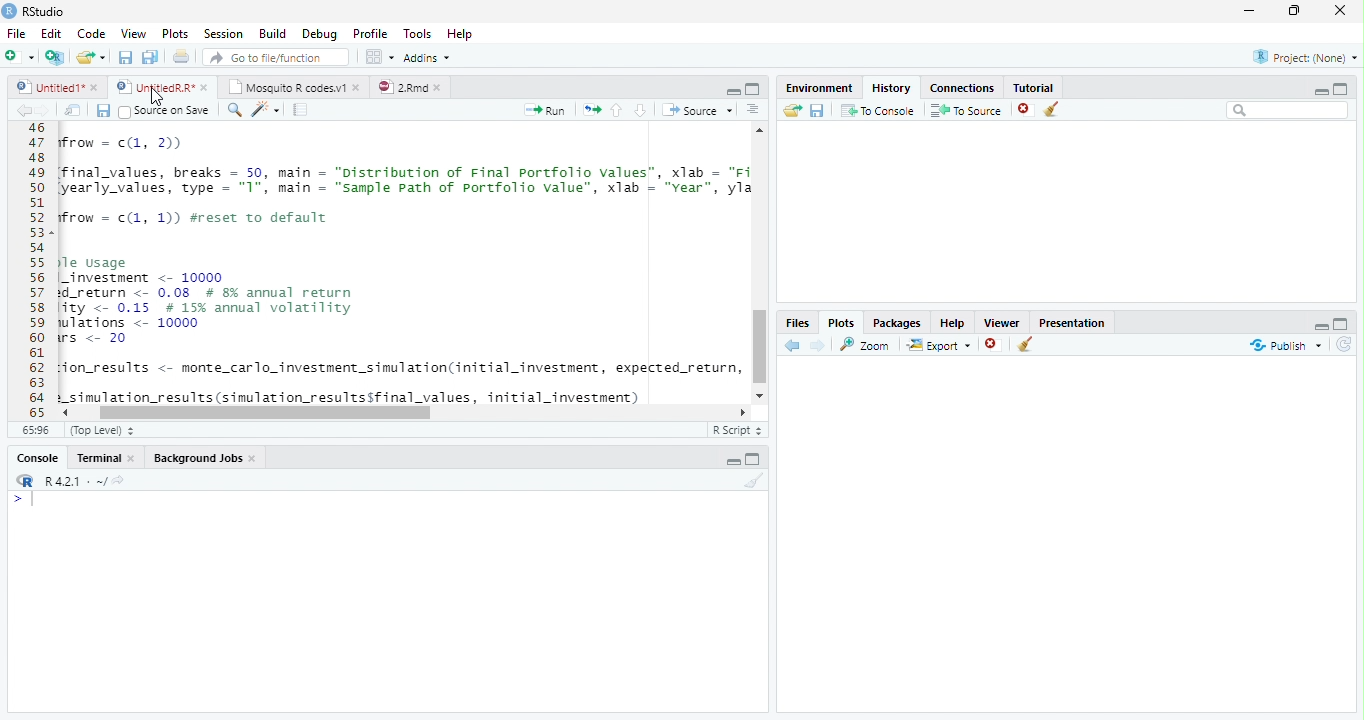 This screenshot has height=720, width=1364. I want to click on Show document outline, so click(753, 111).